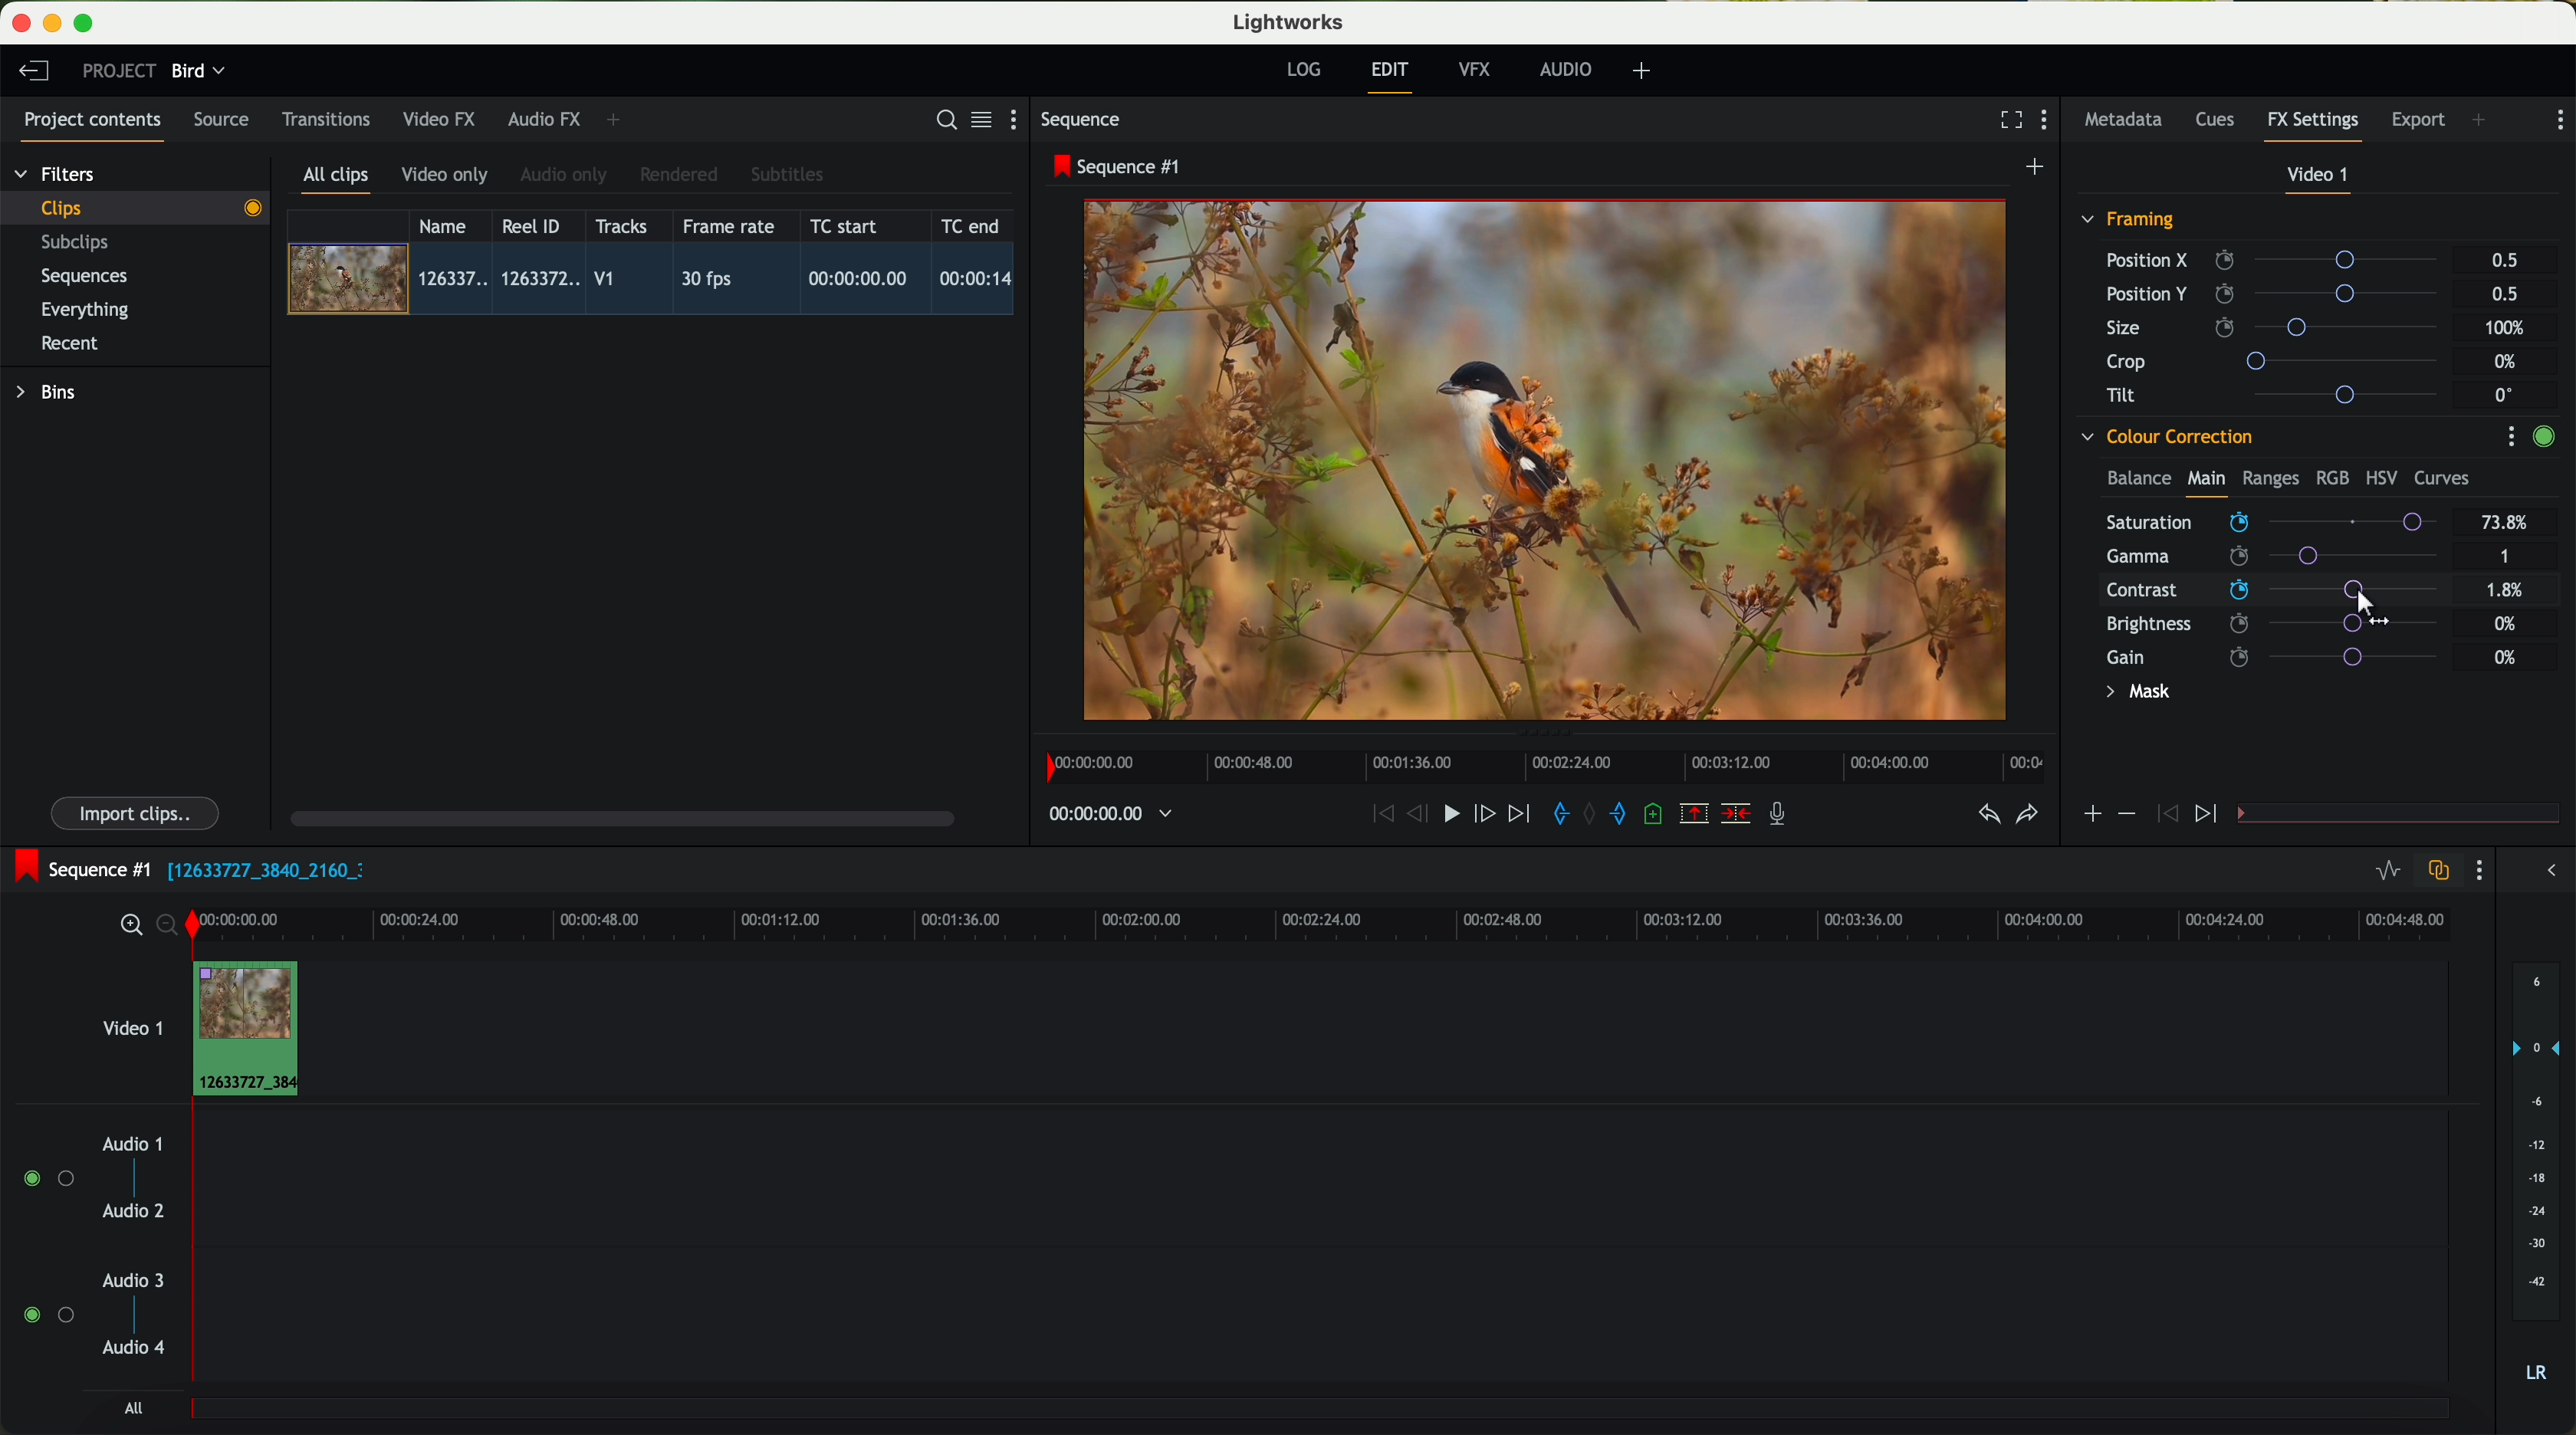  I want to click on fullscreen, so click(2007, 119).